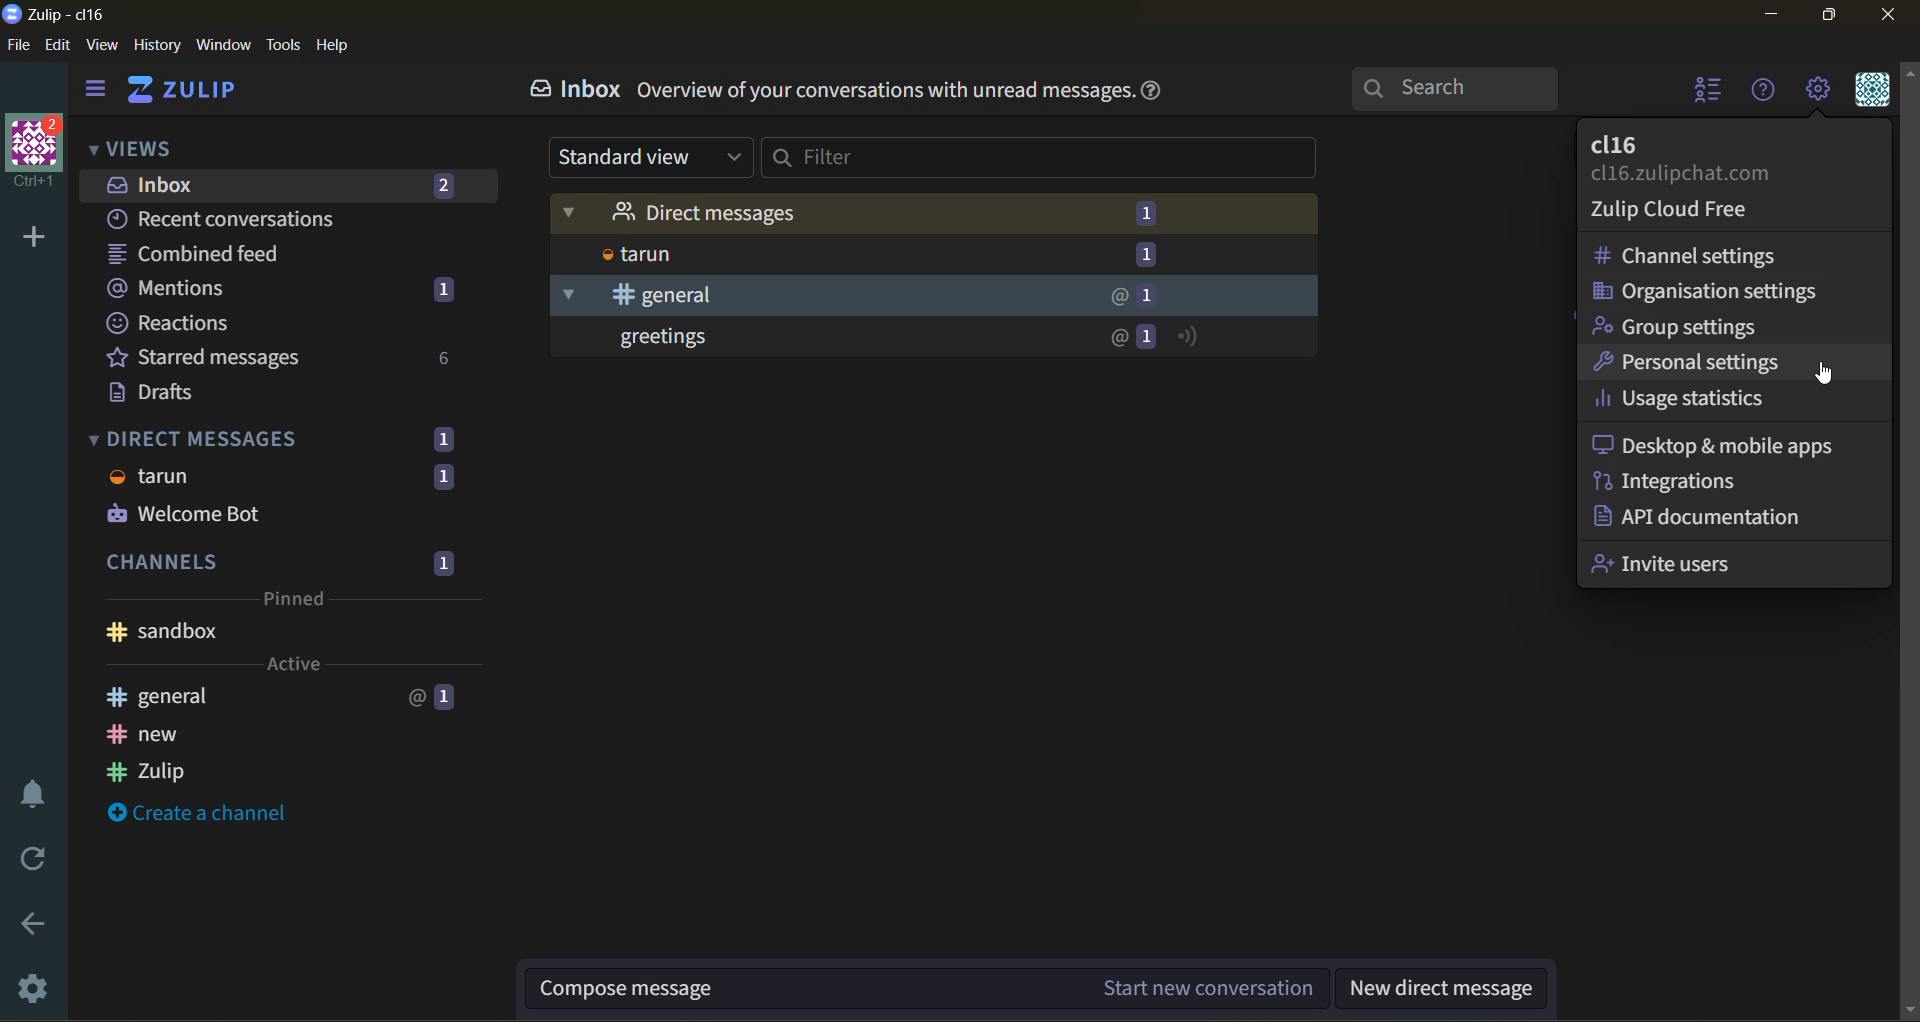  I want to click on zulip cloud, so click(1687, 211).